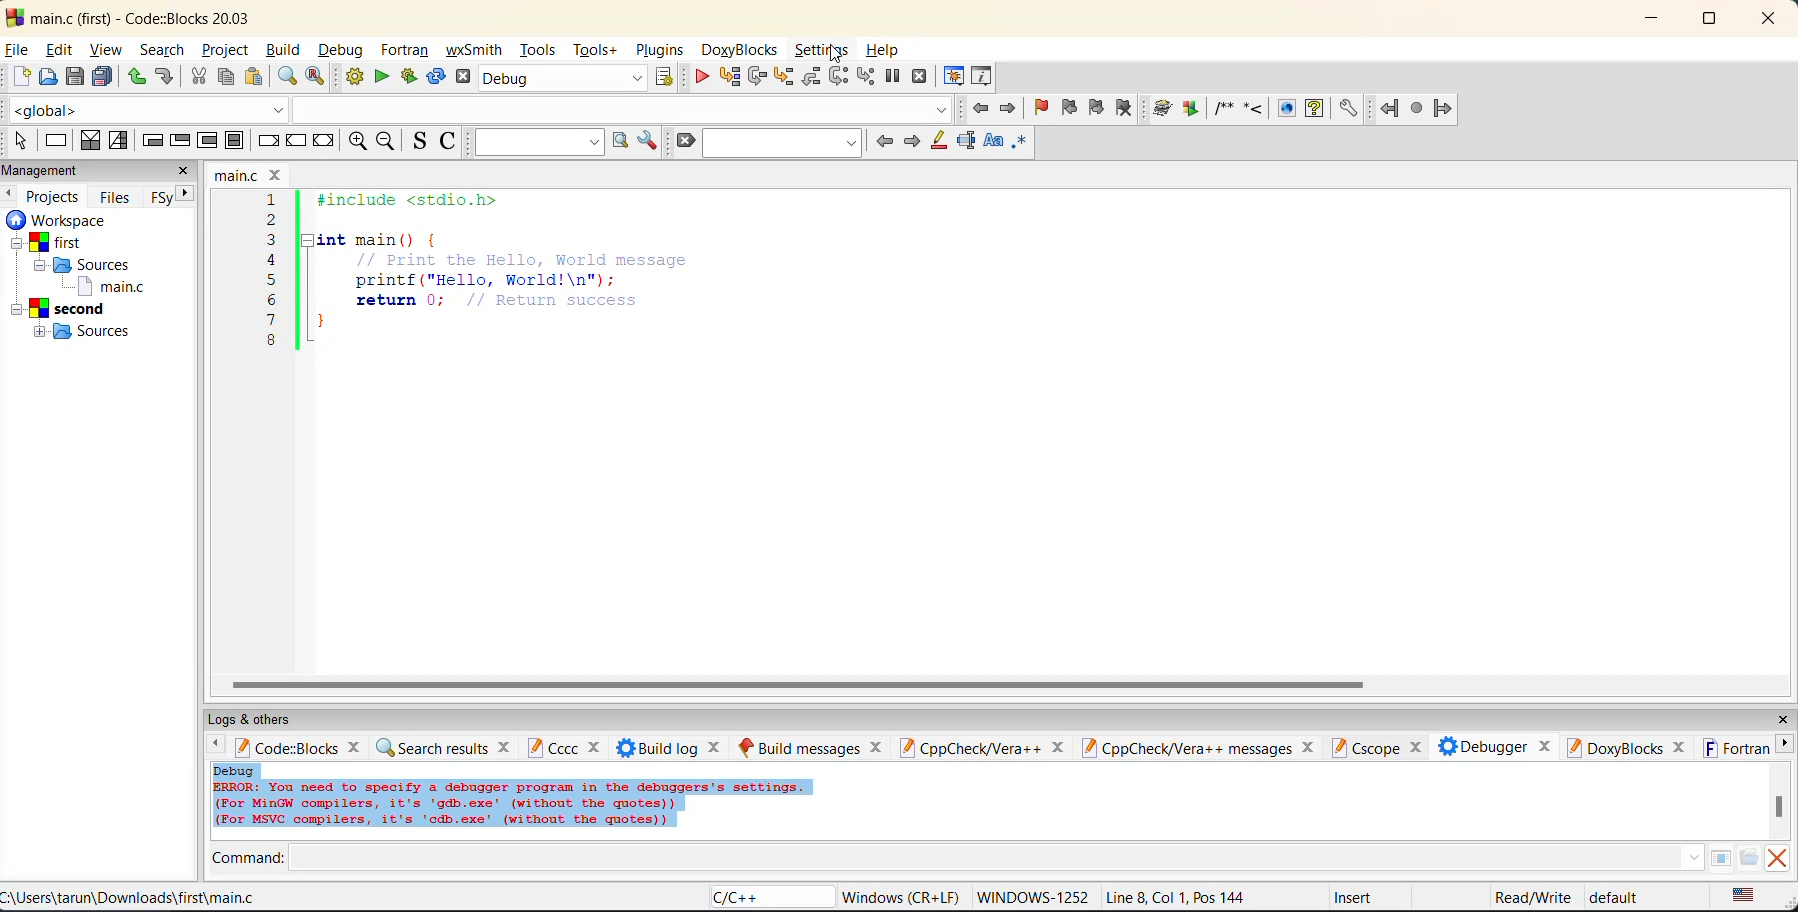 Image resolution: width=1798 pixels, height=912 pixels. Describe the element at coordinates (700, 78) in the screenshot. I see `debug/continue` at that location.